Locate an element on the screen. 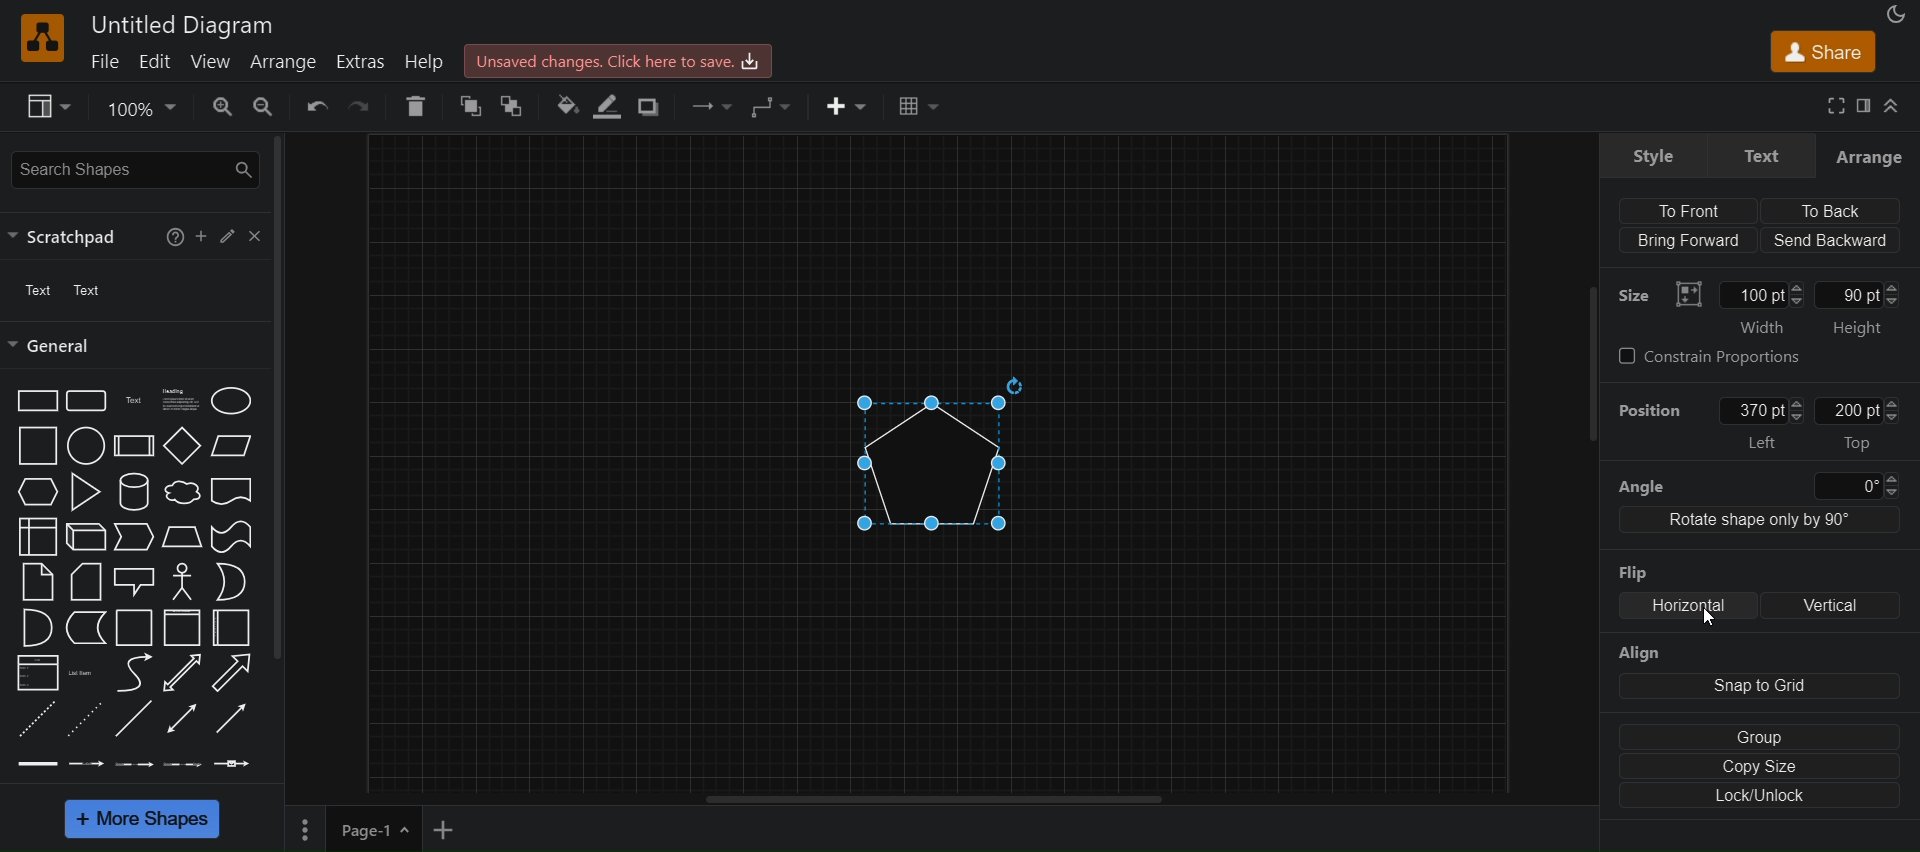 The image size is (1920, 852). Process is located at coordinates (134, 446).